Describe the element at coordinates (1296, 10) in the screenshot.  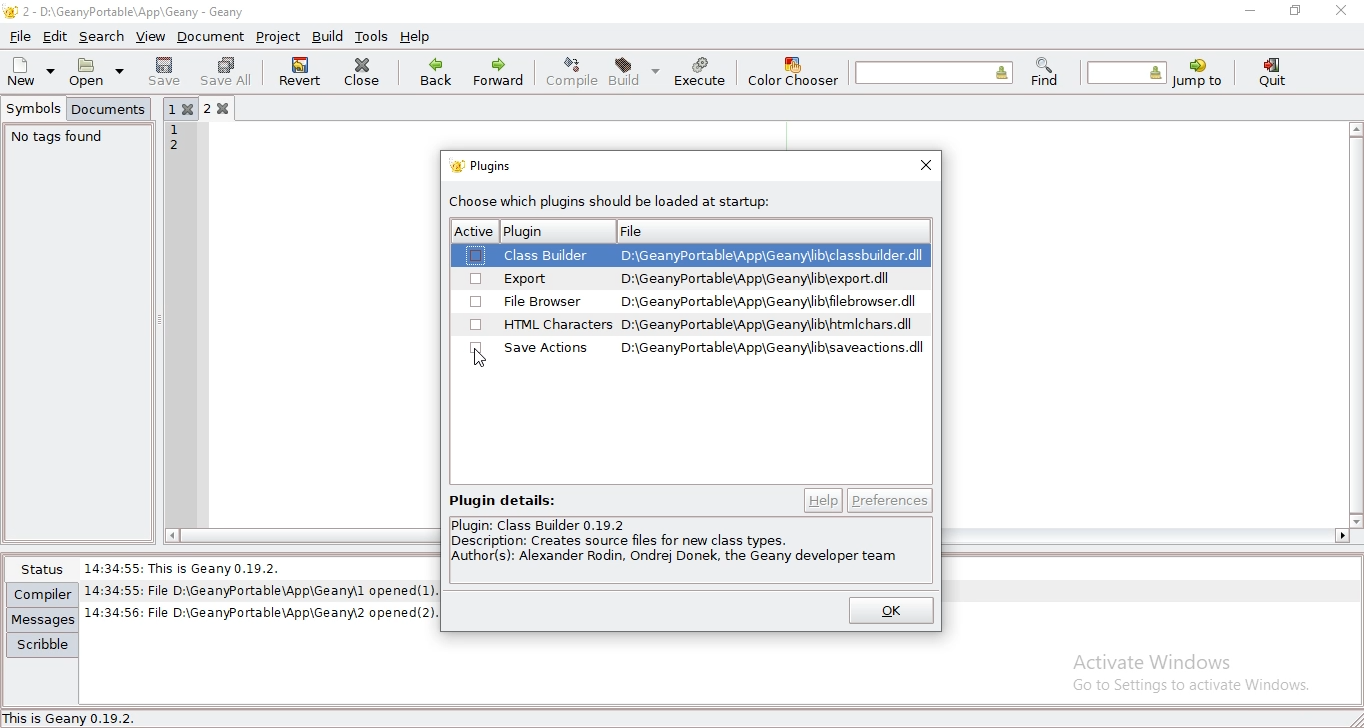
I see `restore window` at that location.